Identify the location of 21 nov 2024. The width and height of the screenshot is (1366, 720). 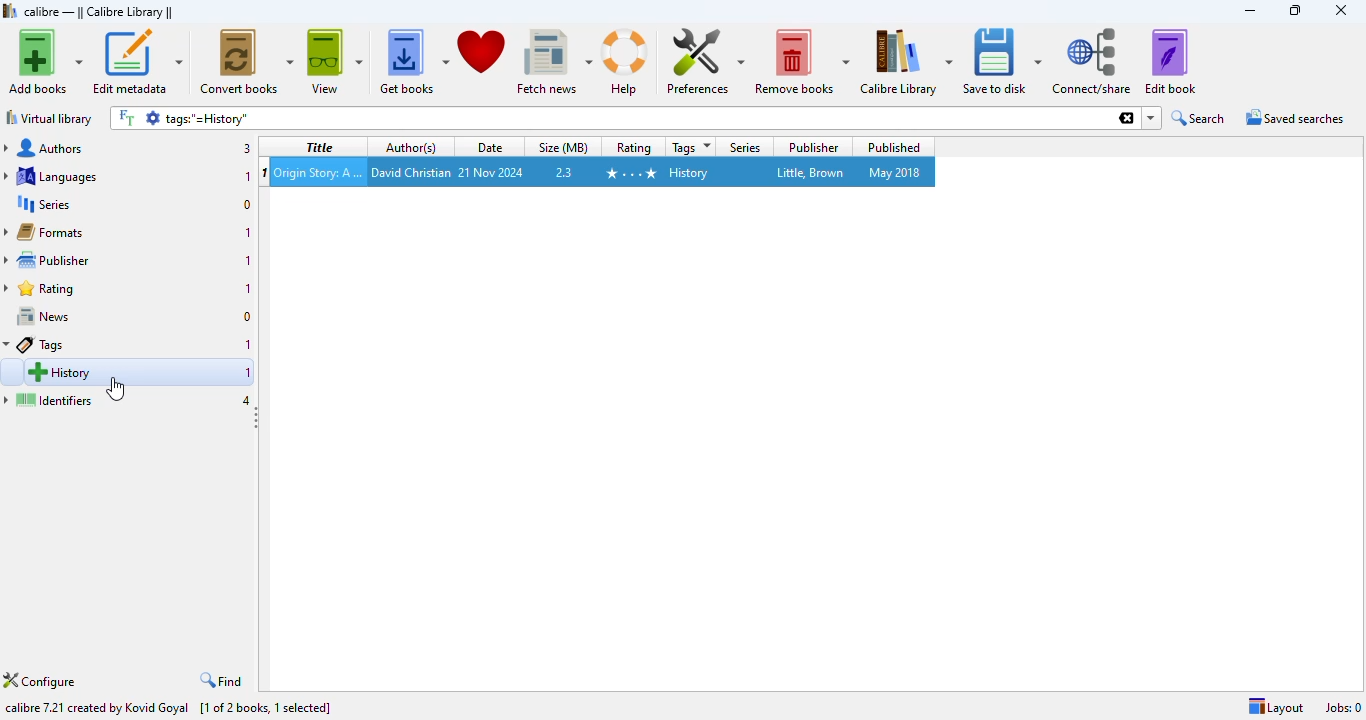
(492, 171).